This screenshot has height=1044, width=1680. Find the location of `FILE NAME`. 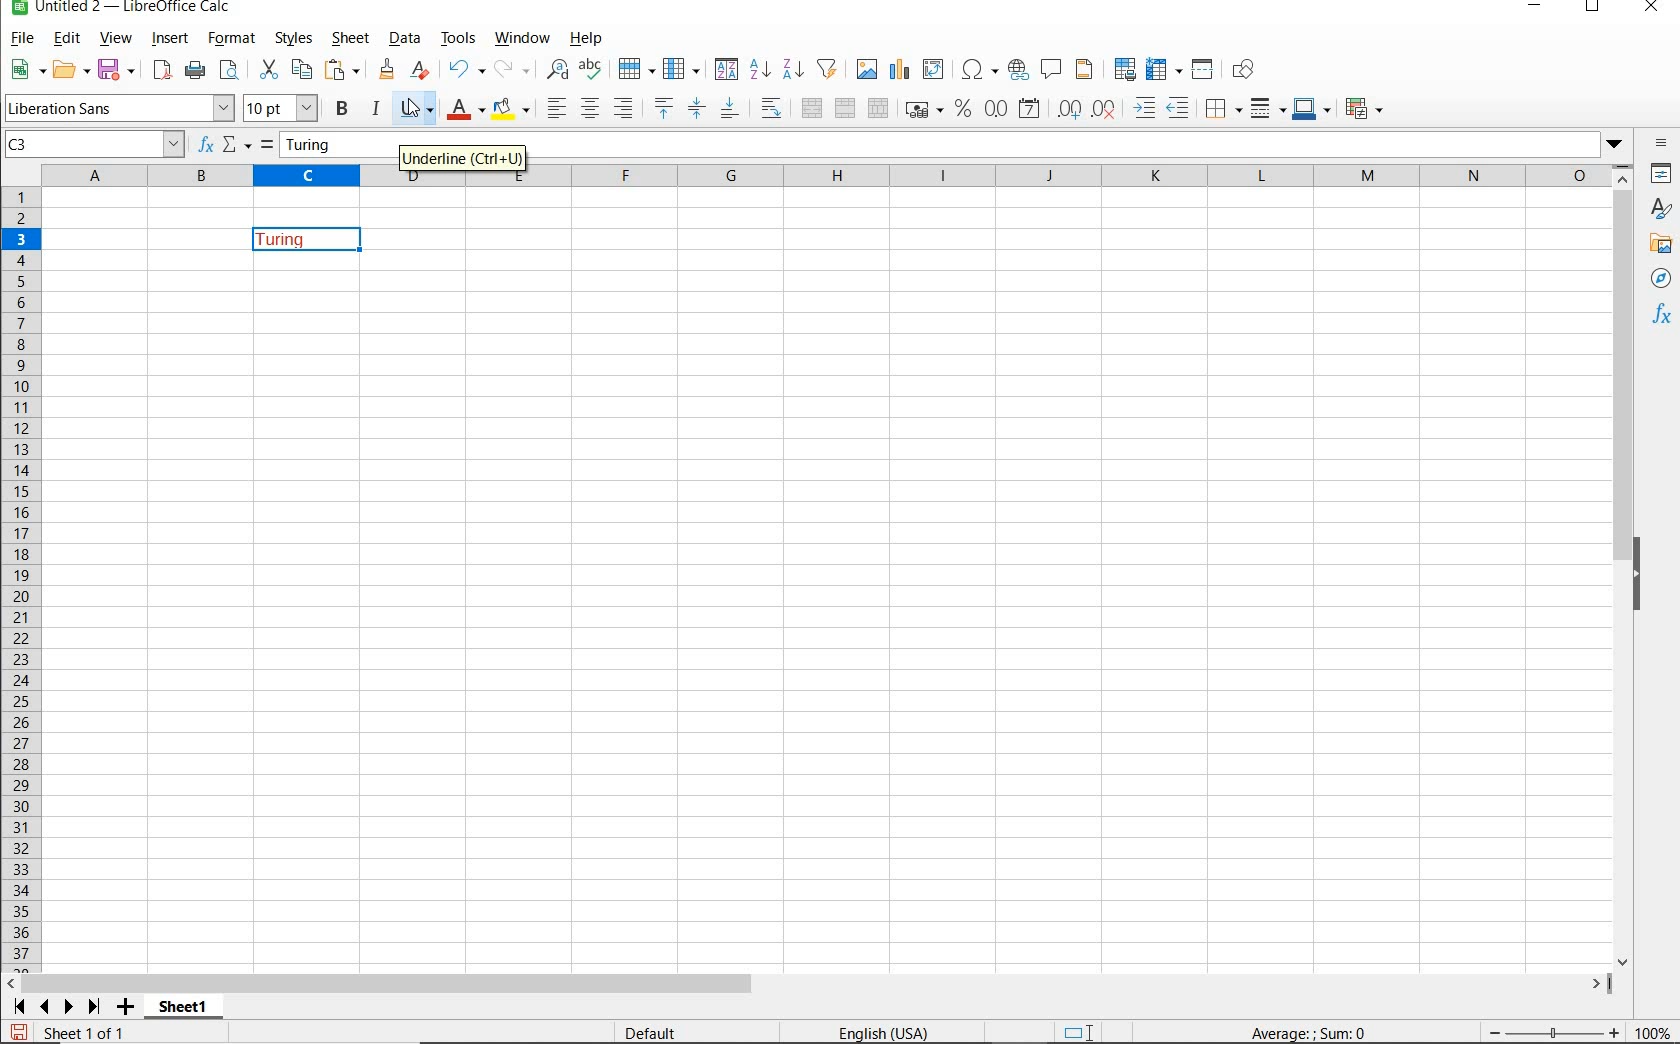

FILE NAME is located at coordinates (121, 10).